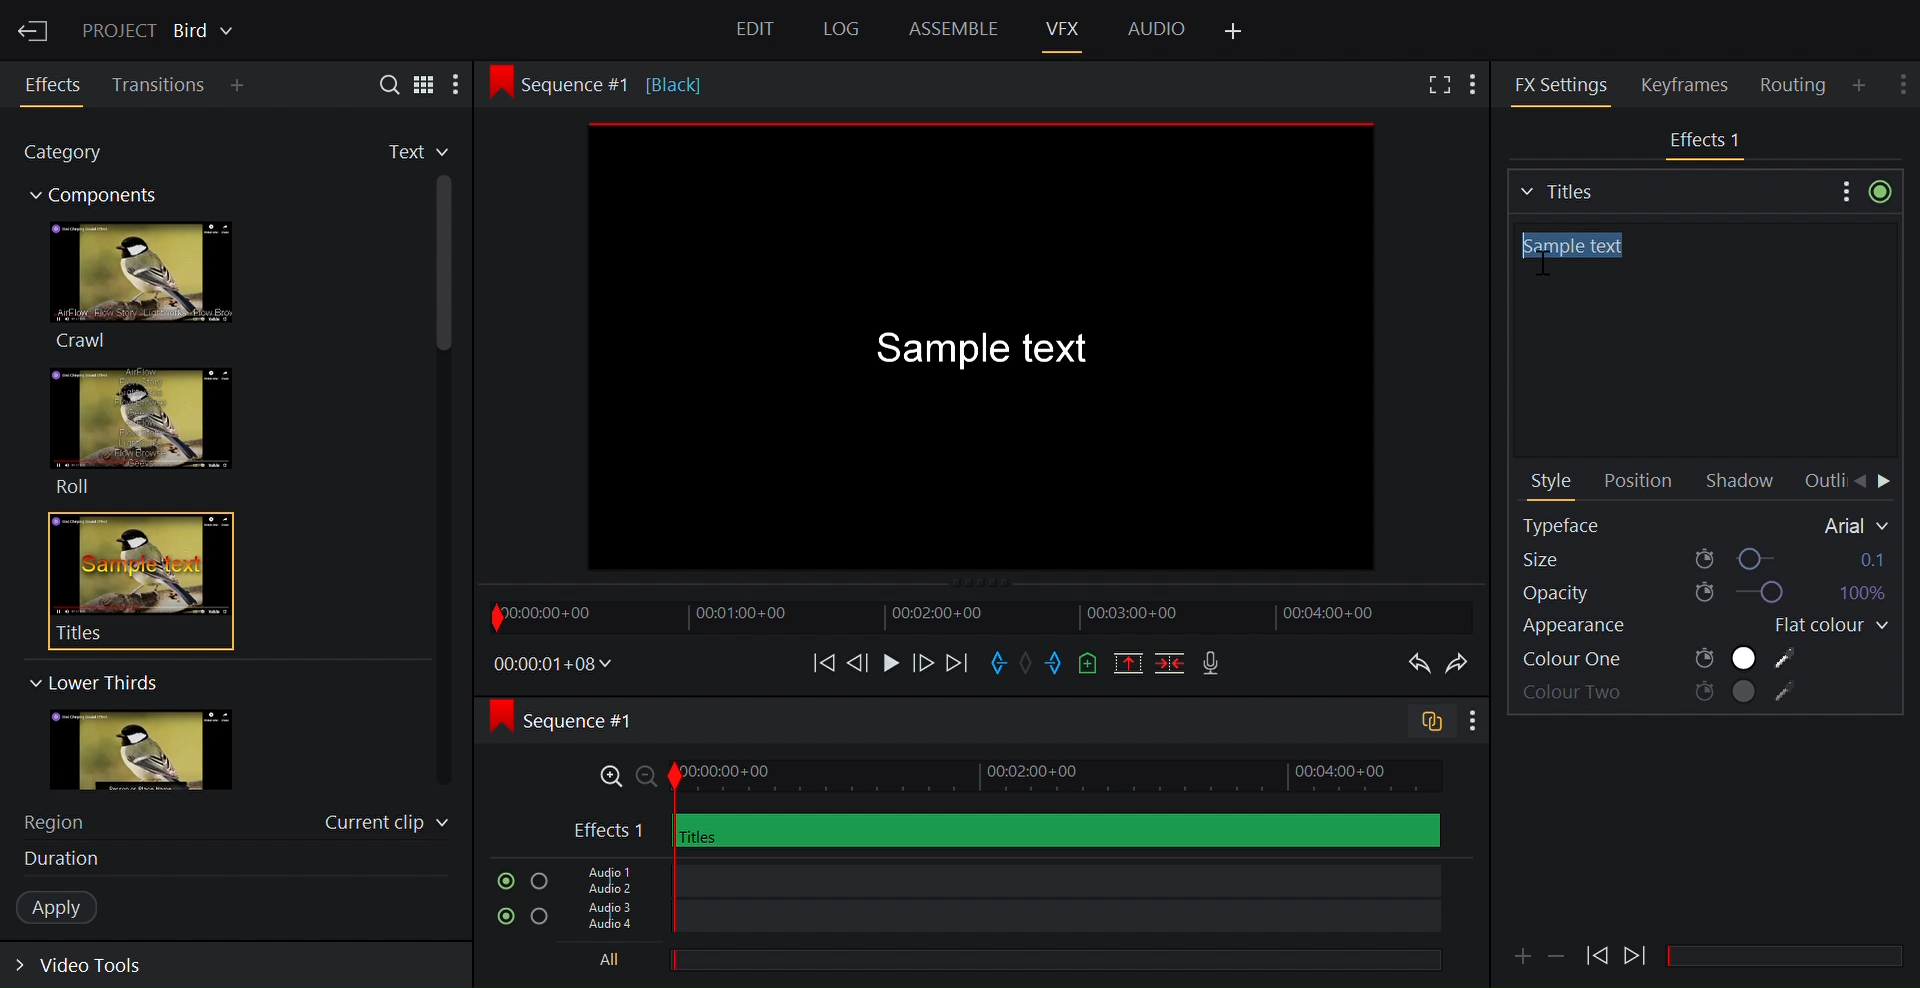  Describe the element at coordinates (161, 28) in the screenshot. I see `Show/Change current project details` at that location.